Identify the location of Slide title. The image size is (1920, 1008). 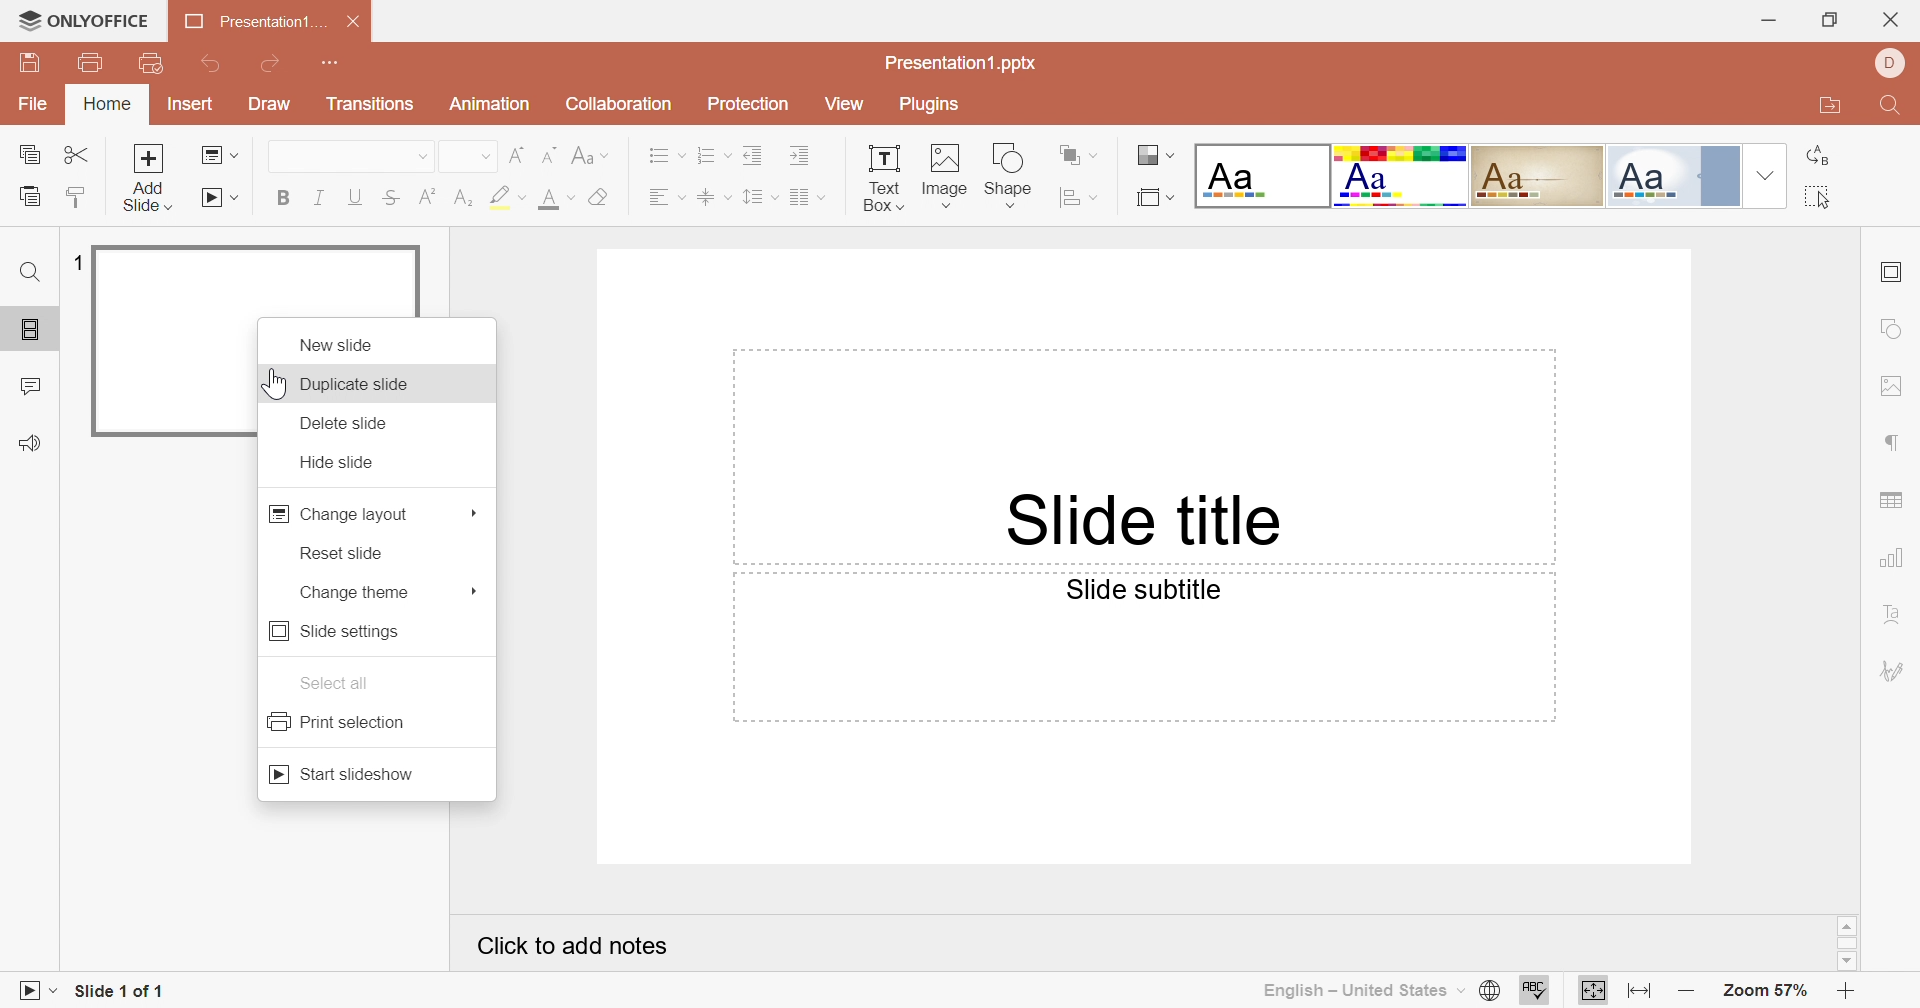
(1147, 523).